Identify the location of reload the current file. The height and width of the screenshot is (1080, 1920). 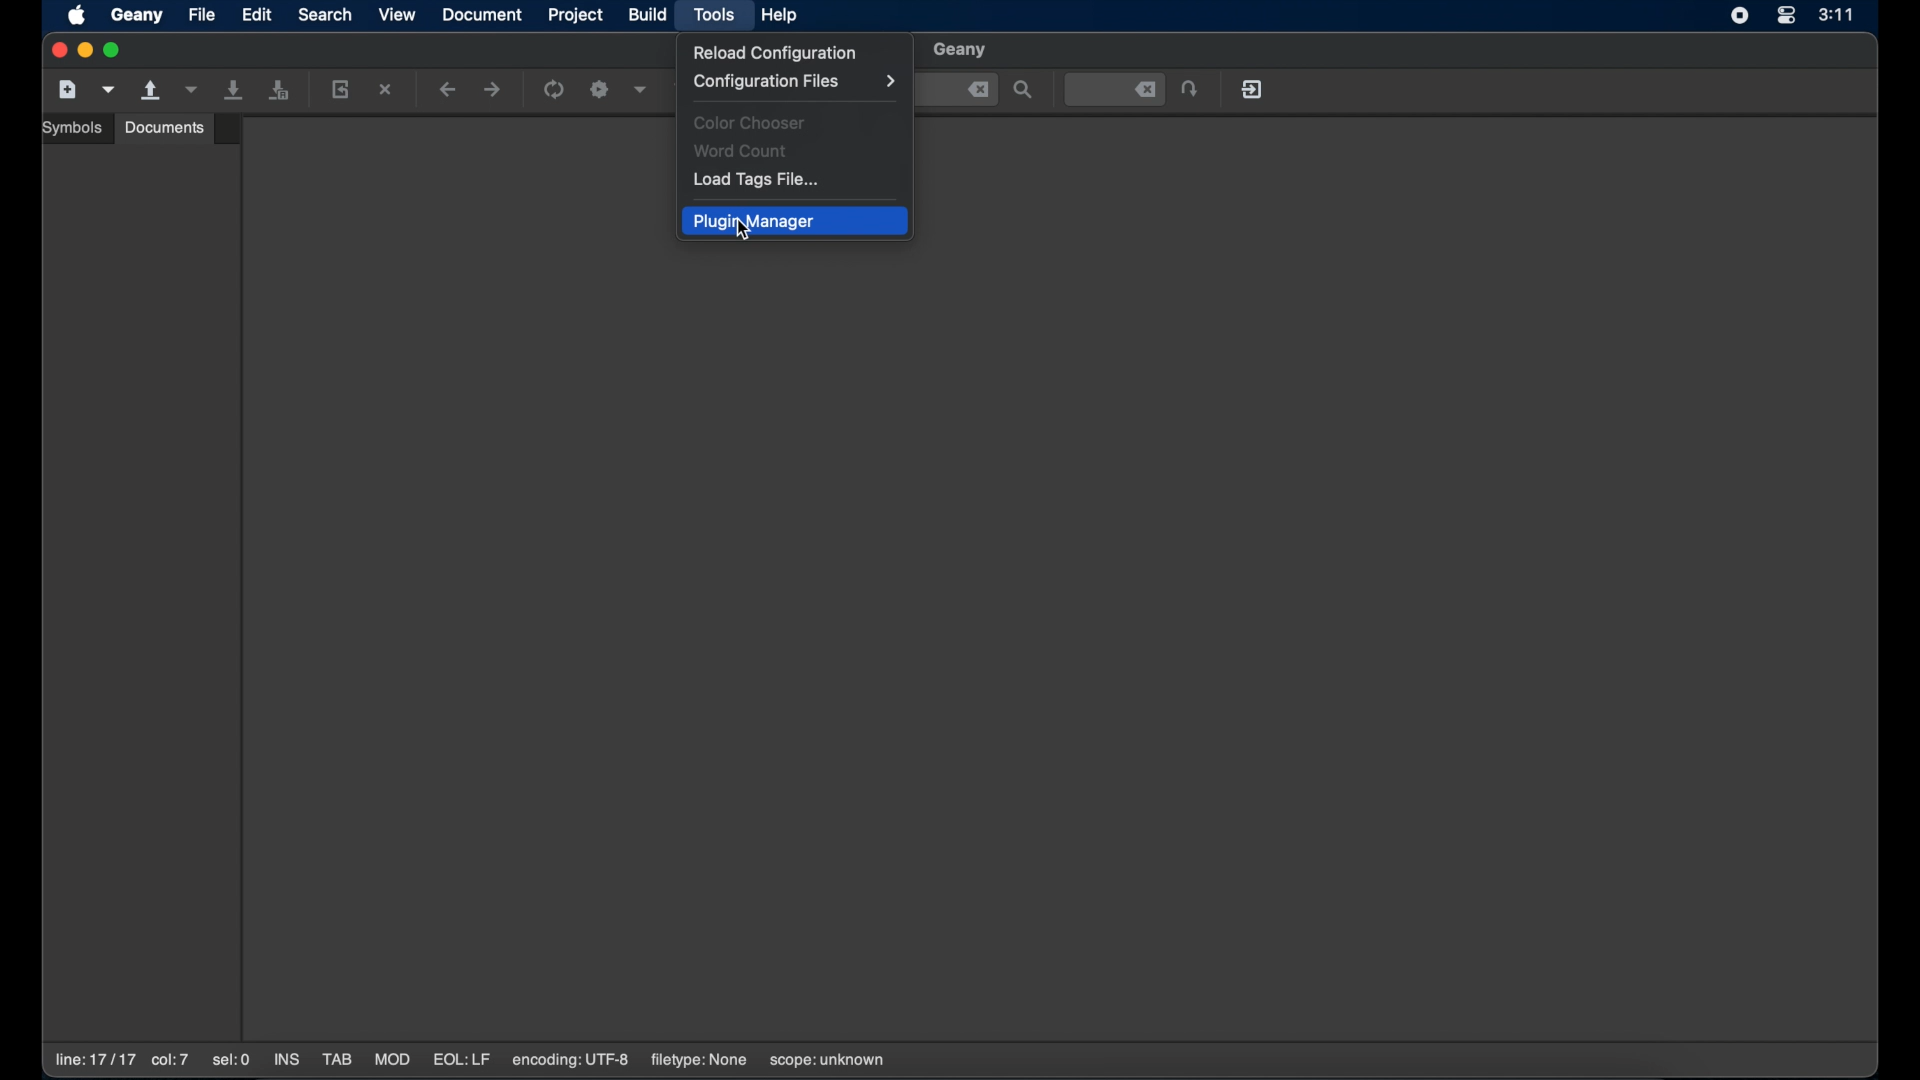
(341, 89).